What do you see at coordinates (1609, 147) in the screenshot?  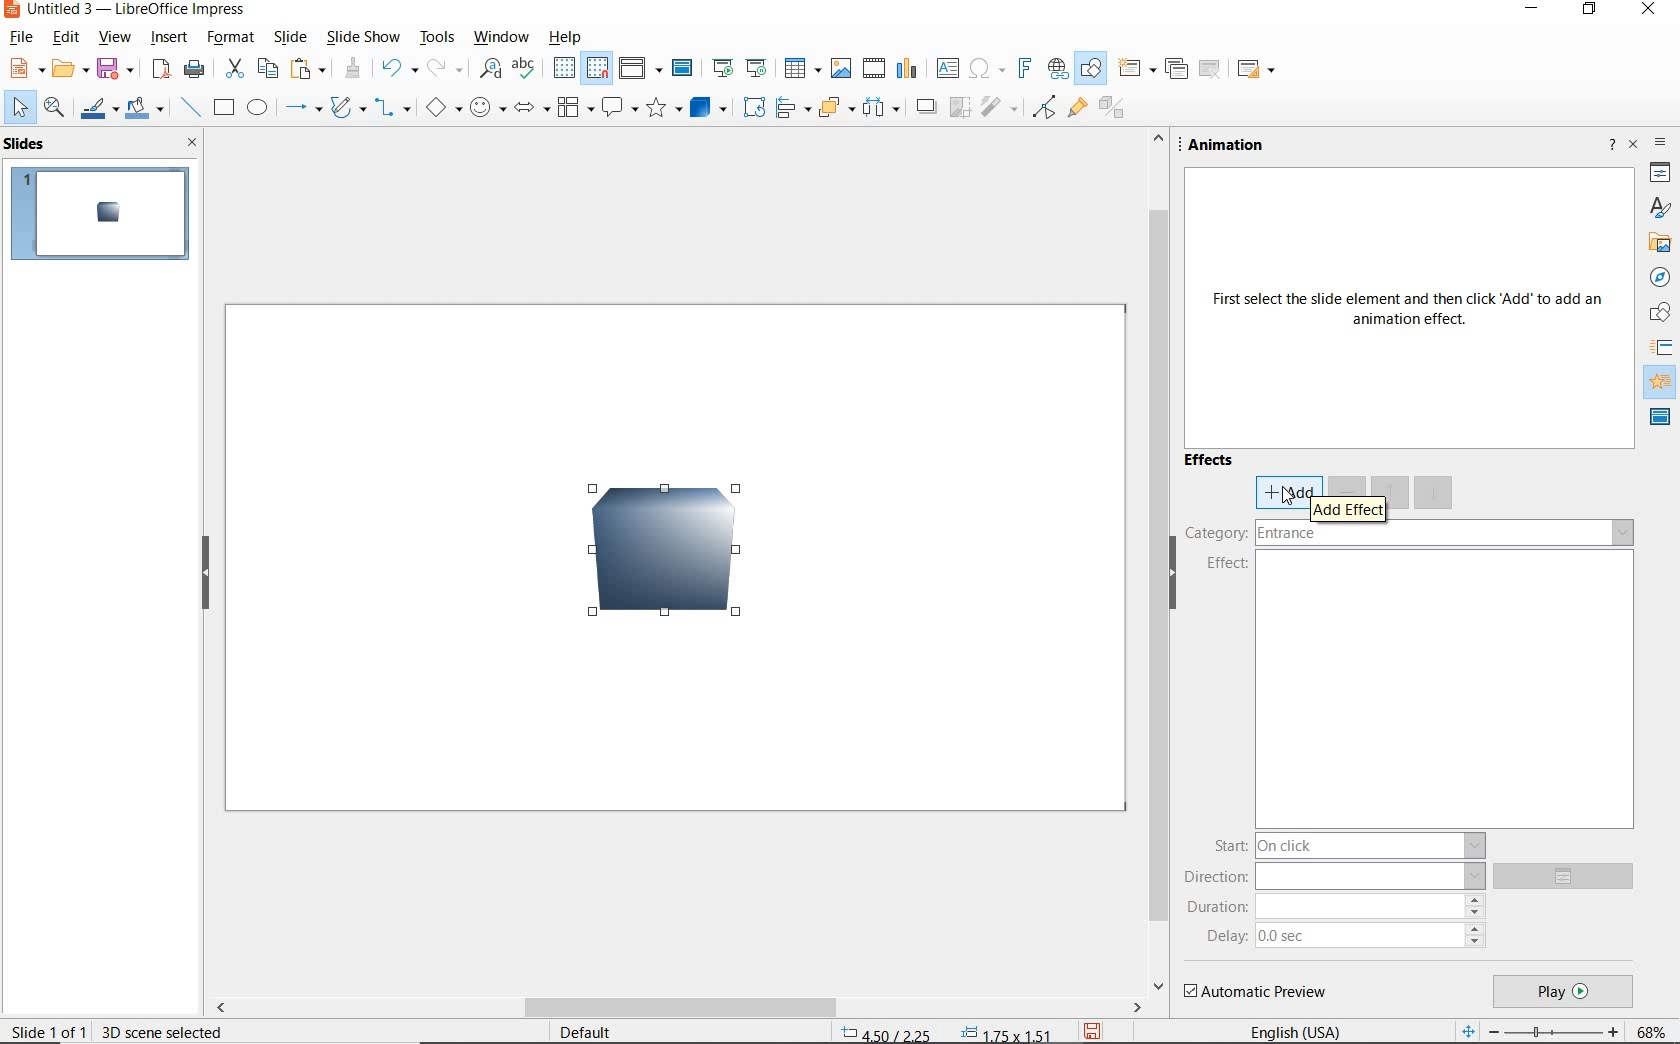 I see `help about sidebar deck` at bounding box center [1609, 147].